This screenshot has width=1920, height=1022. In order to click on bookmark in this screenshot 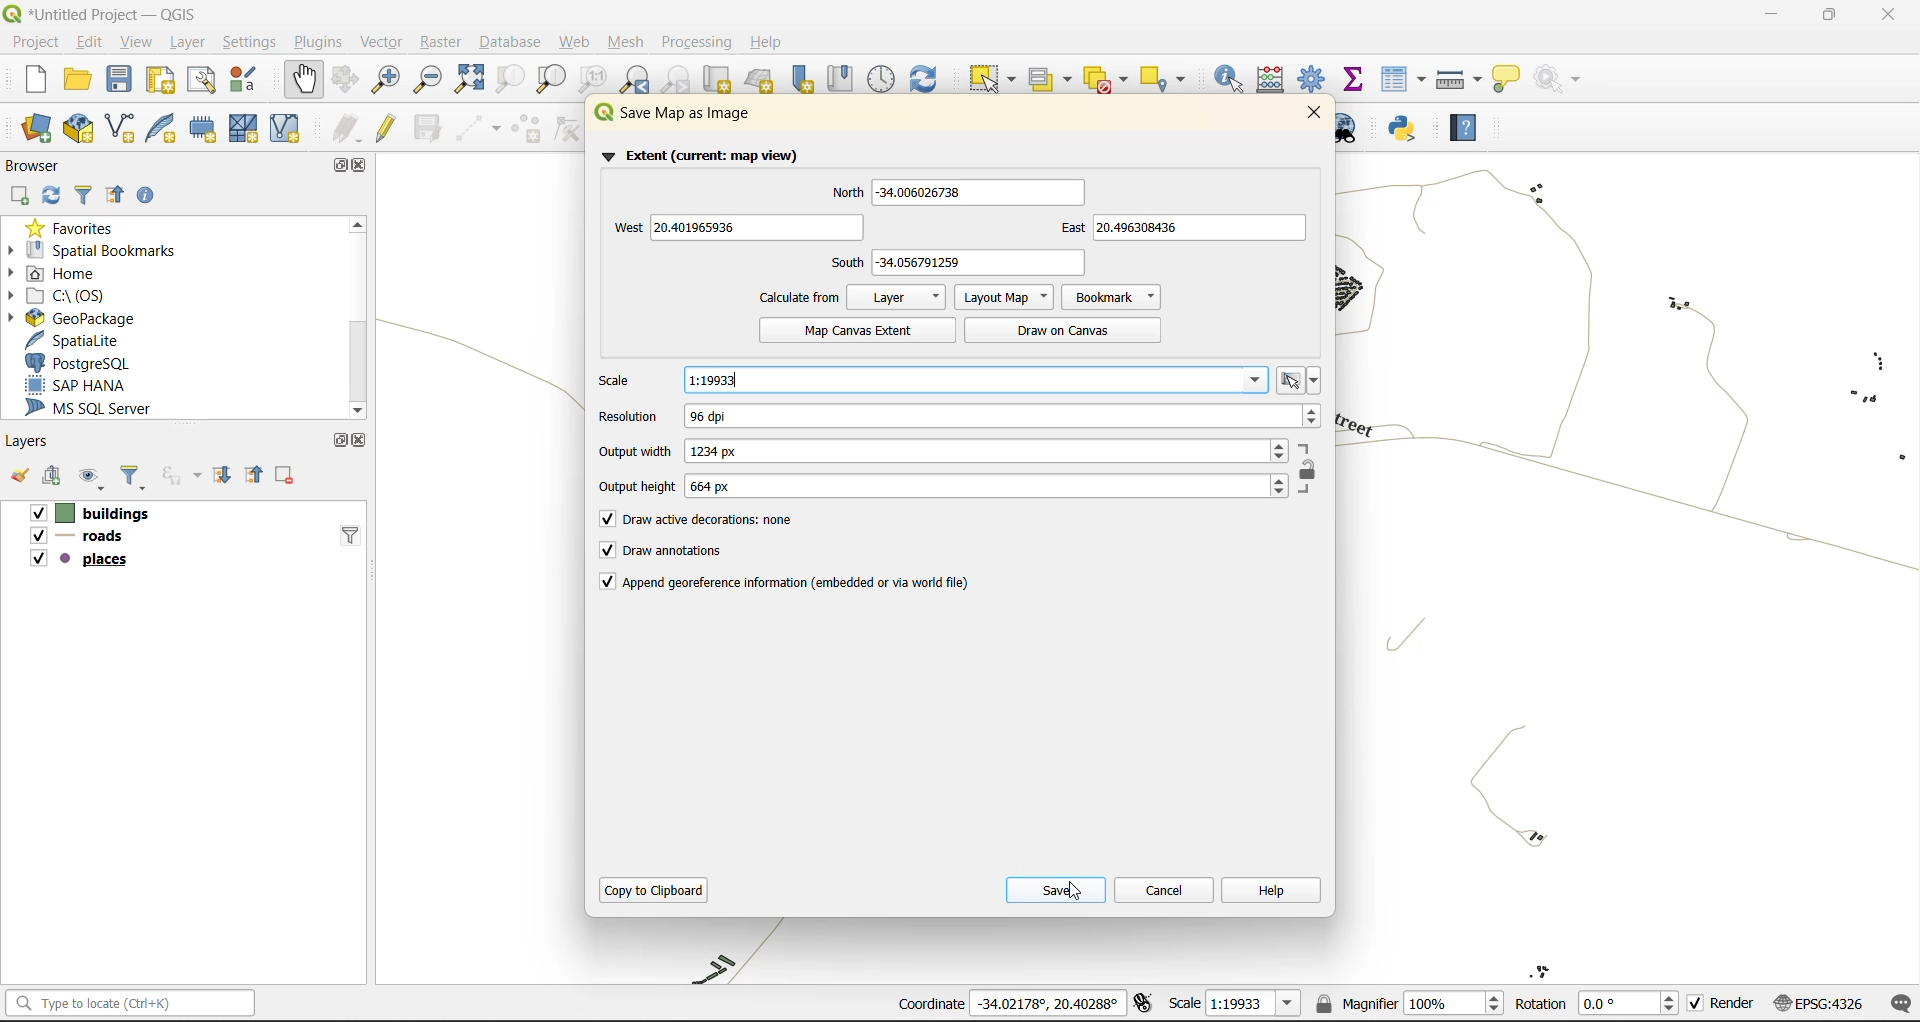, I will do `click(1112, 296)`.